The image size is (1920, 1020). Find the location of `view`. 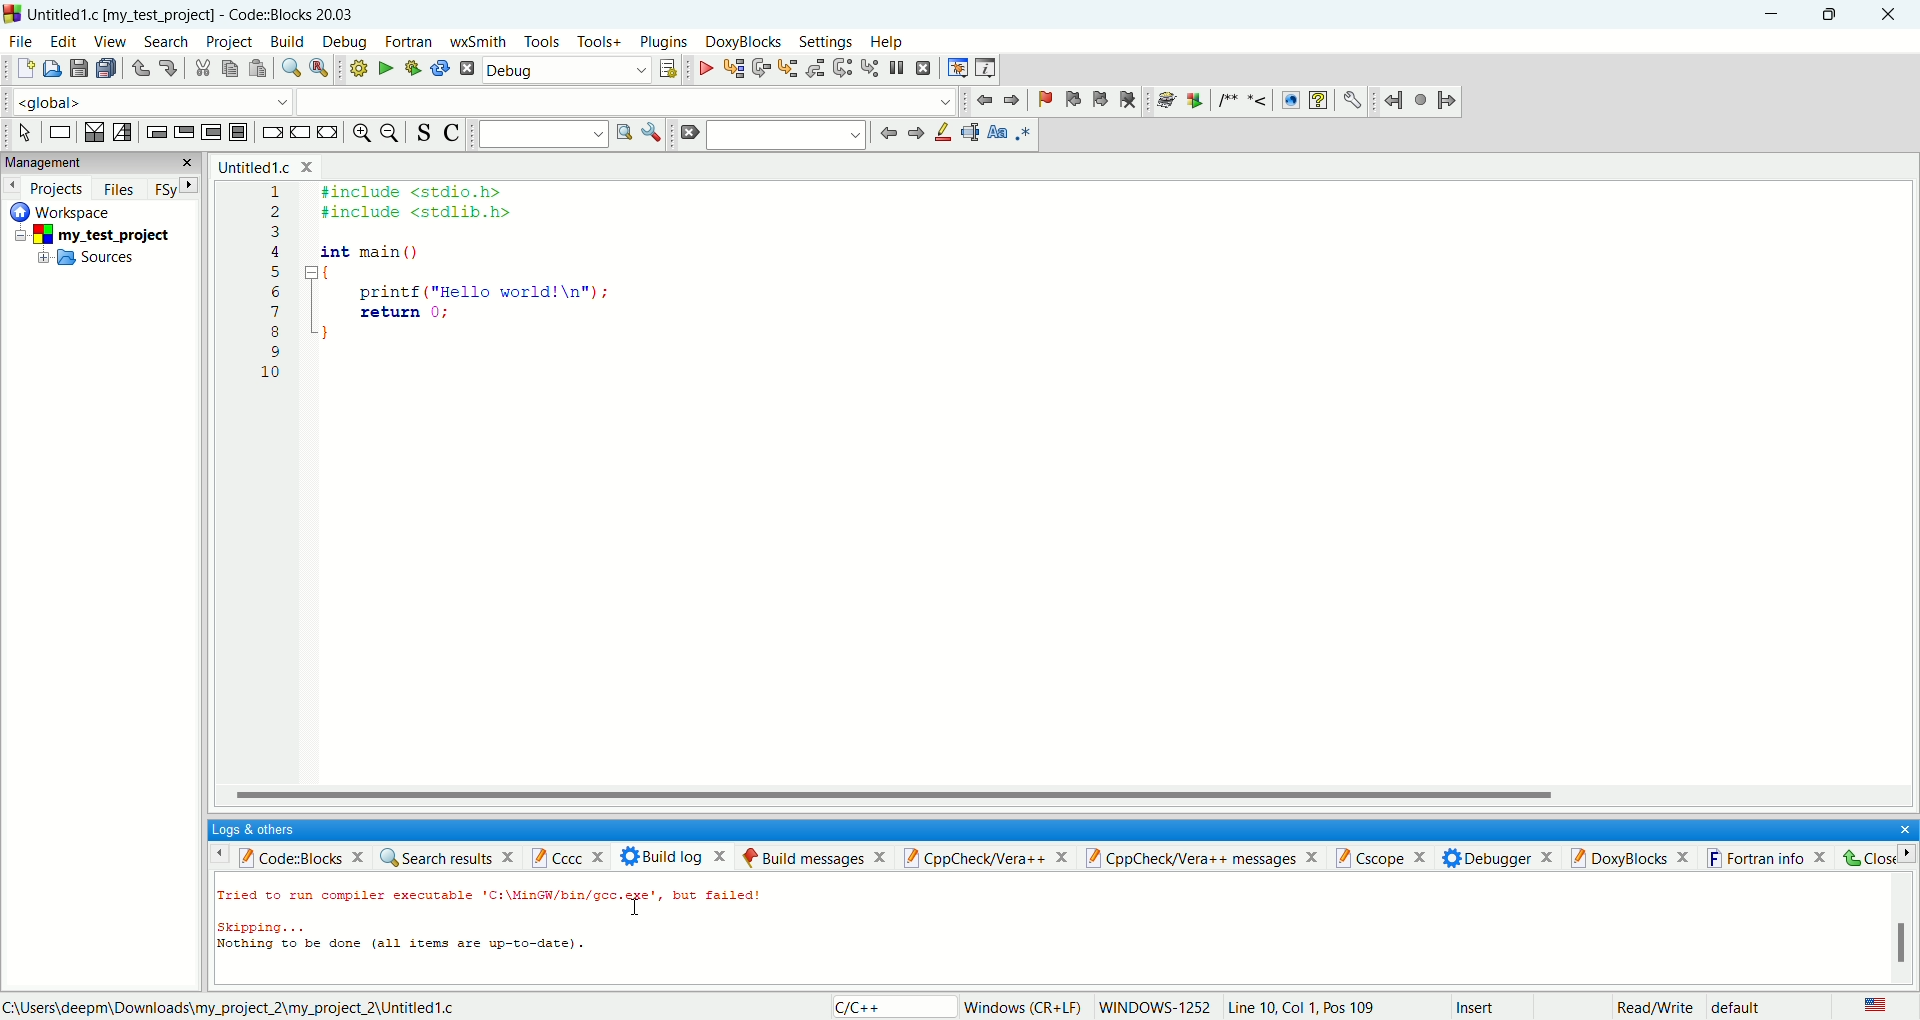

view is located at coordinates (108, 41).